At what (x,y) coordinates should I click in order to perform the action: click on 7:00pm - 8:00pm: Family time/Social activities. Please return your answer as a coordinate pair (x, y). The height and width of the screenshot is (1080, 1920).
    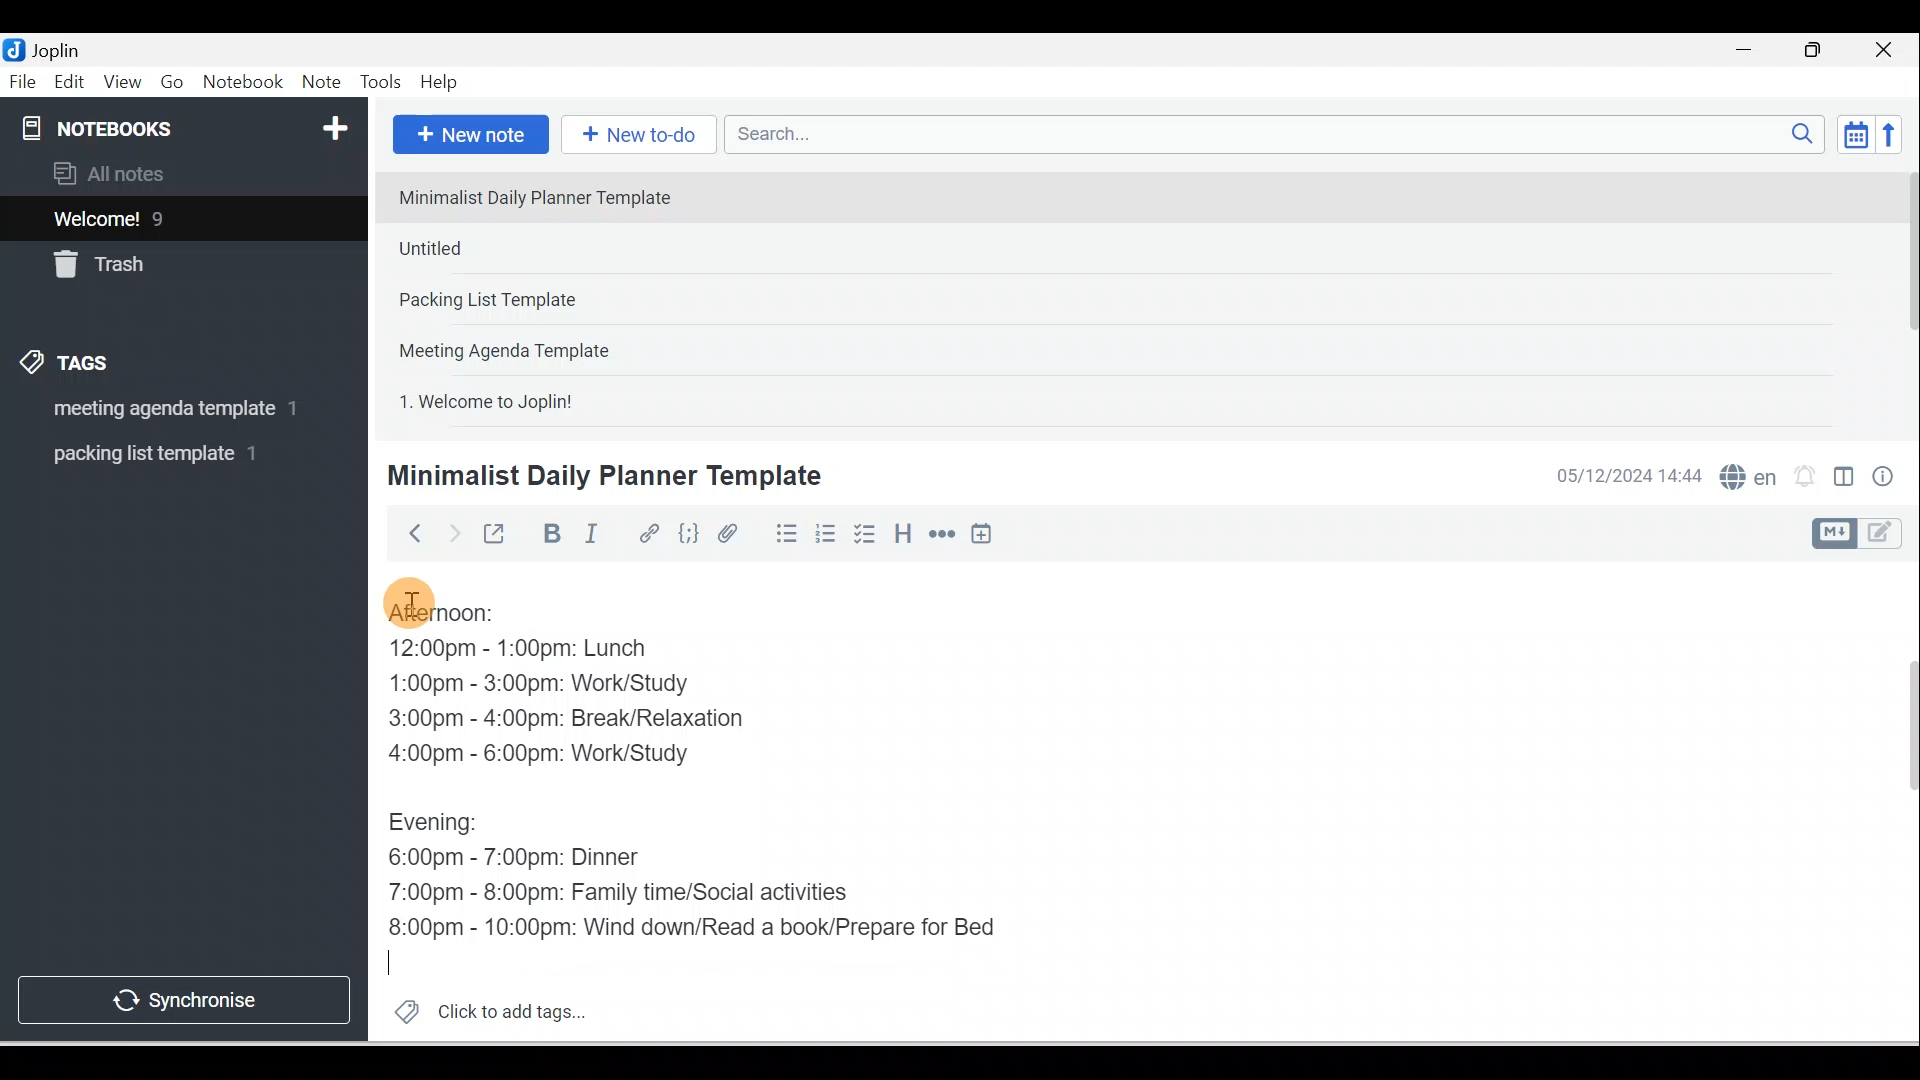
    Looking at the image, I should click on (633, 895).